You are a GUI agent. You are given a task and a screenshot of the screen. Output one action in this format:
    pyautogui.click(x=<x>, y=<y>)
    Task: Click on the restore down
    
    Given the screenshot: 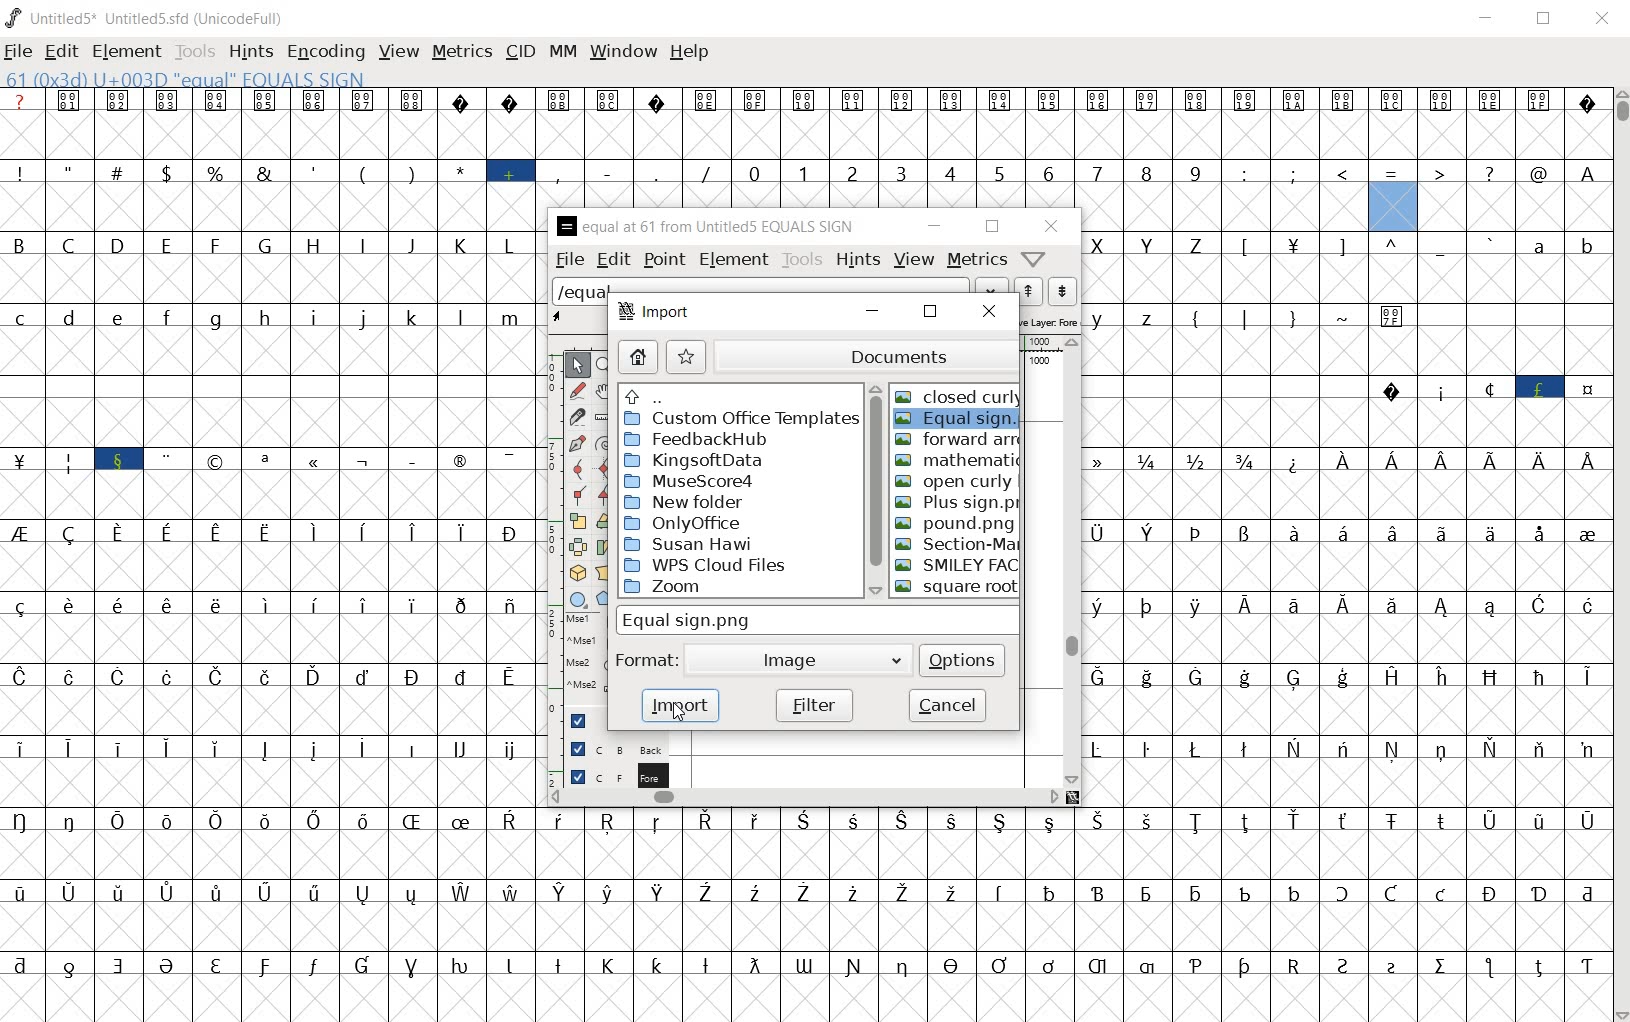 What is the action you would take?
    pyautogui.click(x=930, y=313)
    